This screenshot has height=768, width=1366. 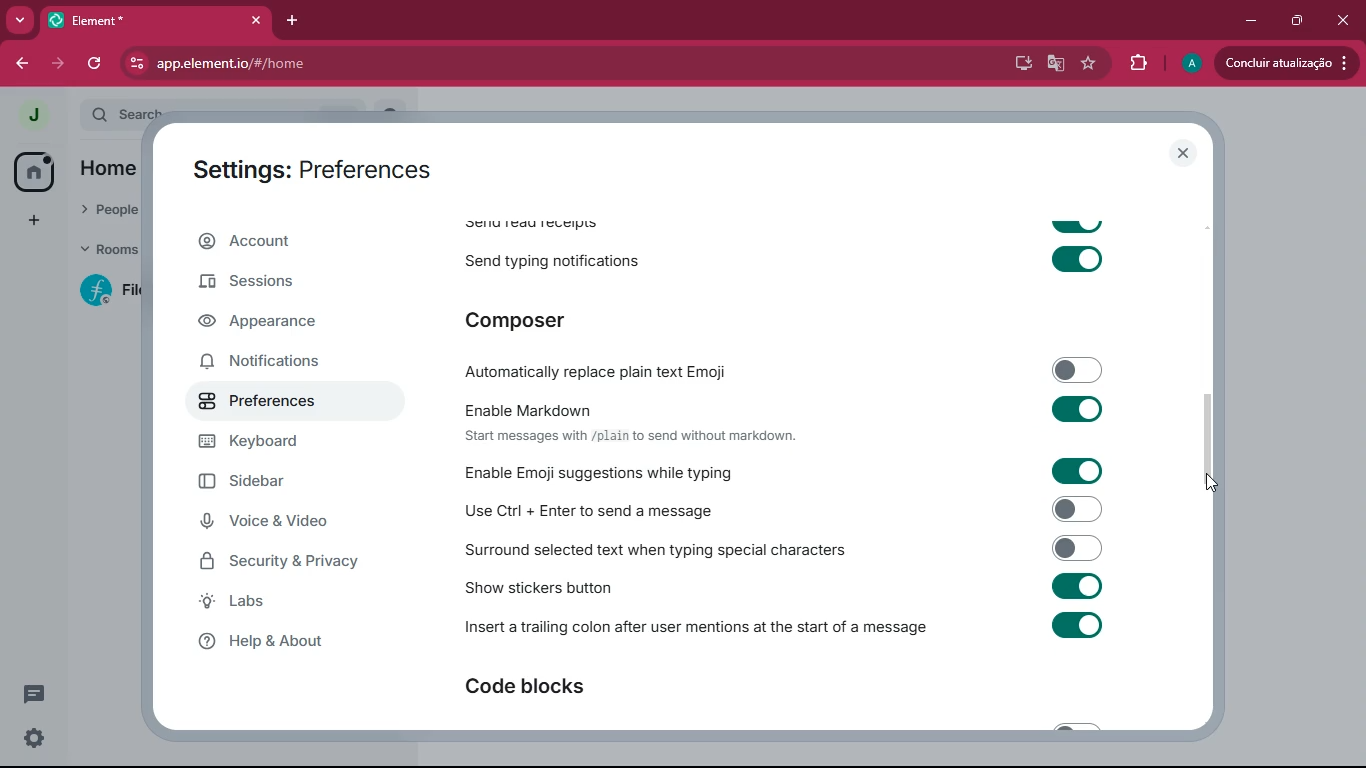 I want to click on account, so click(x=284, y=244).